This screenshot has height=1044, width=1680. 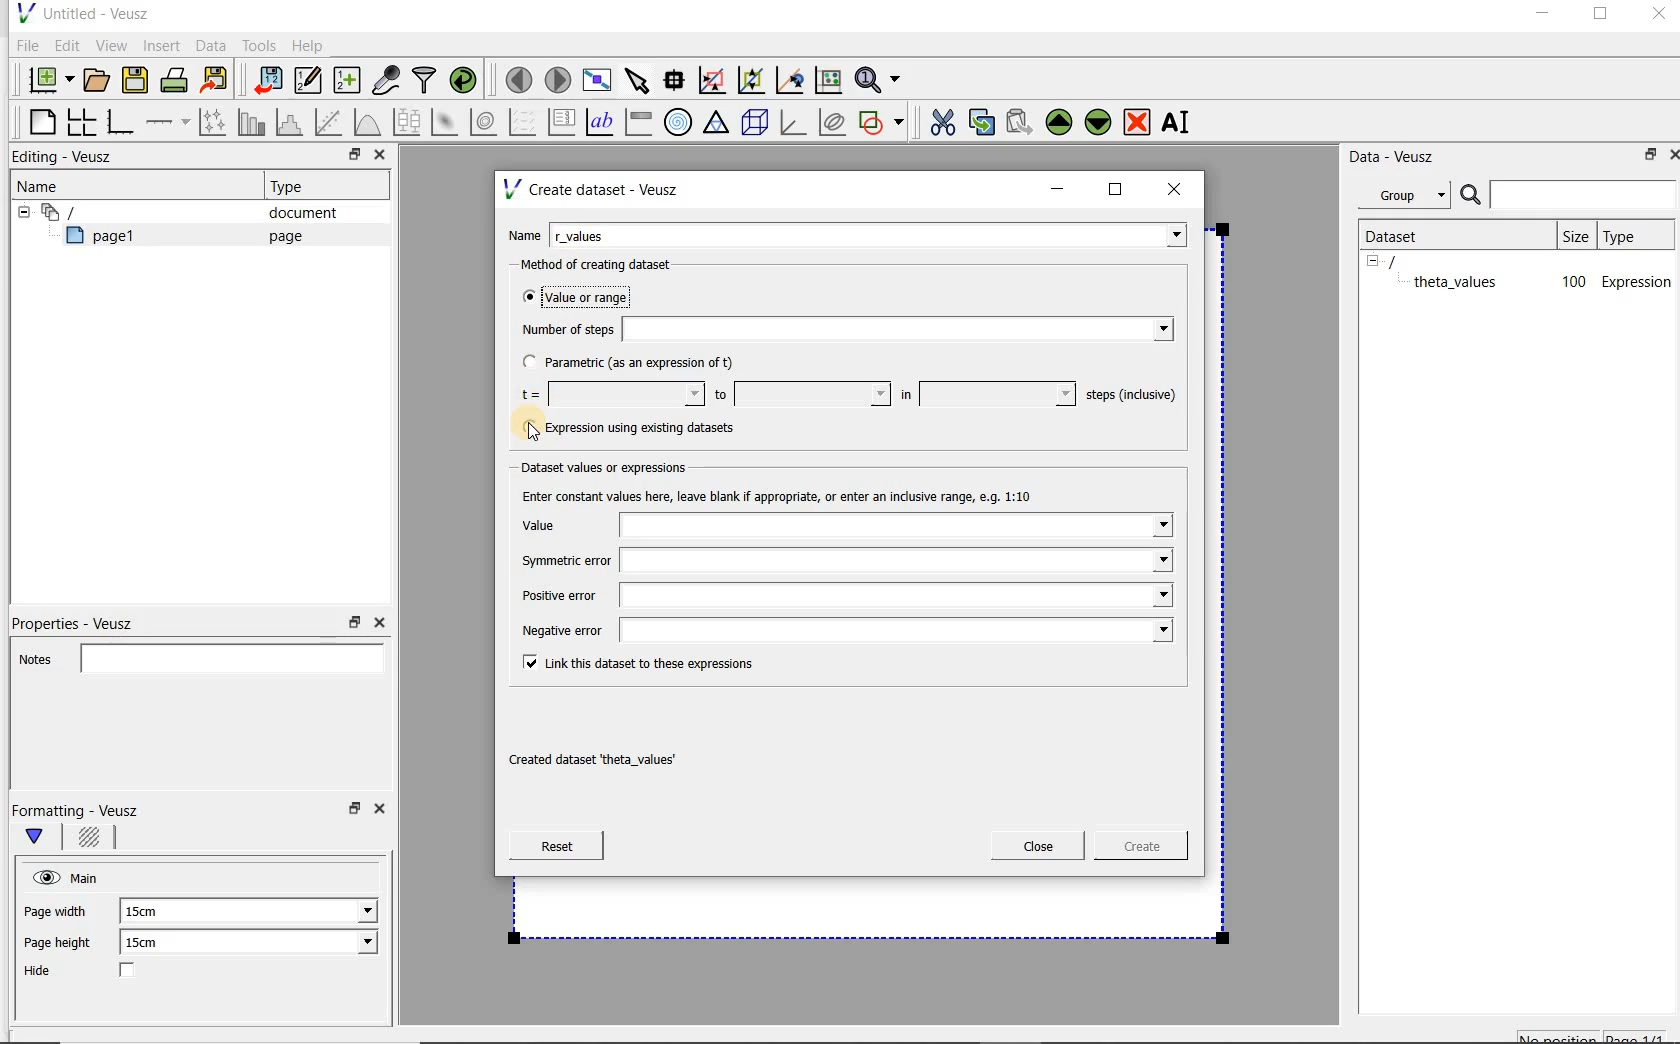 I want to click on File, so click(x=24, y=46).